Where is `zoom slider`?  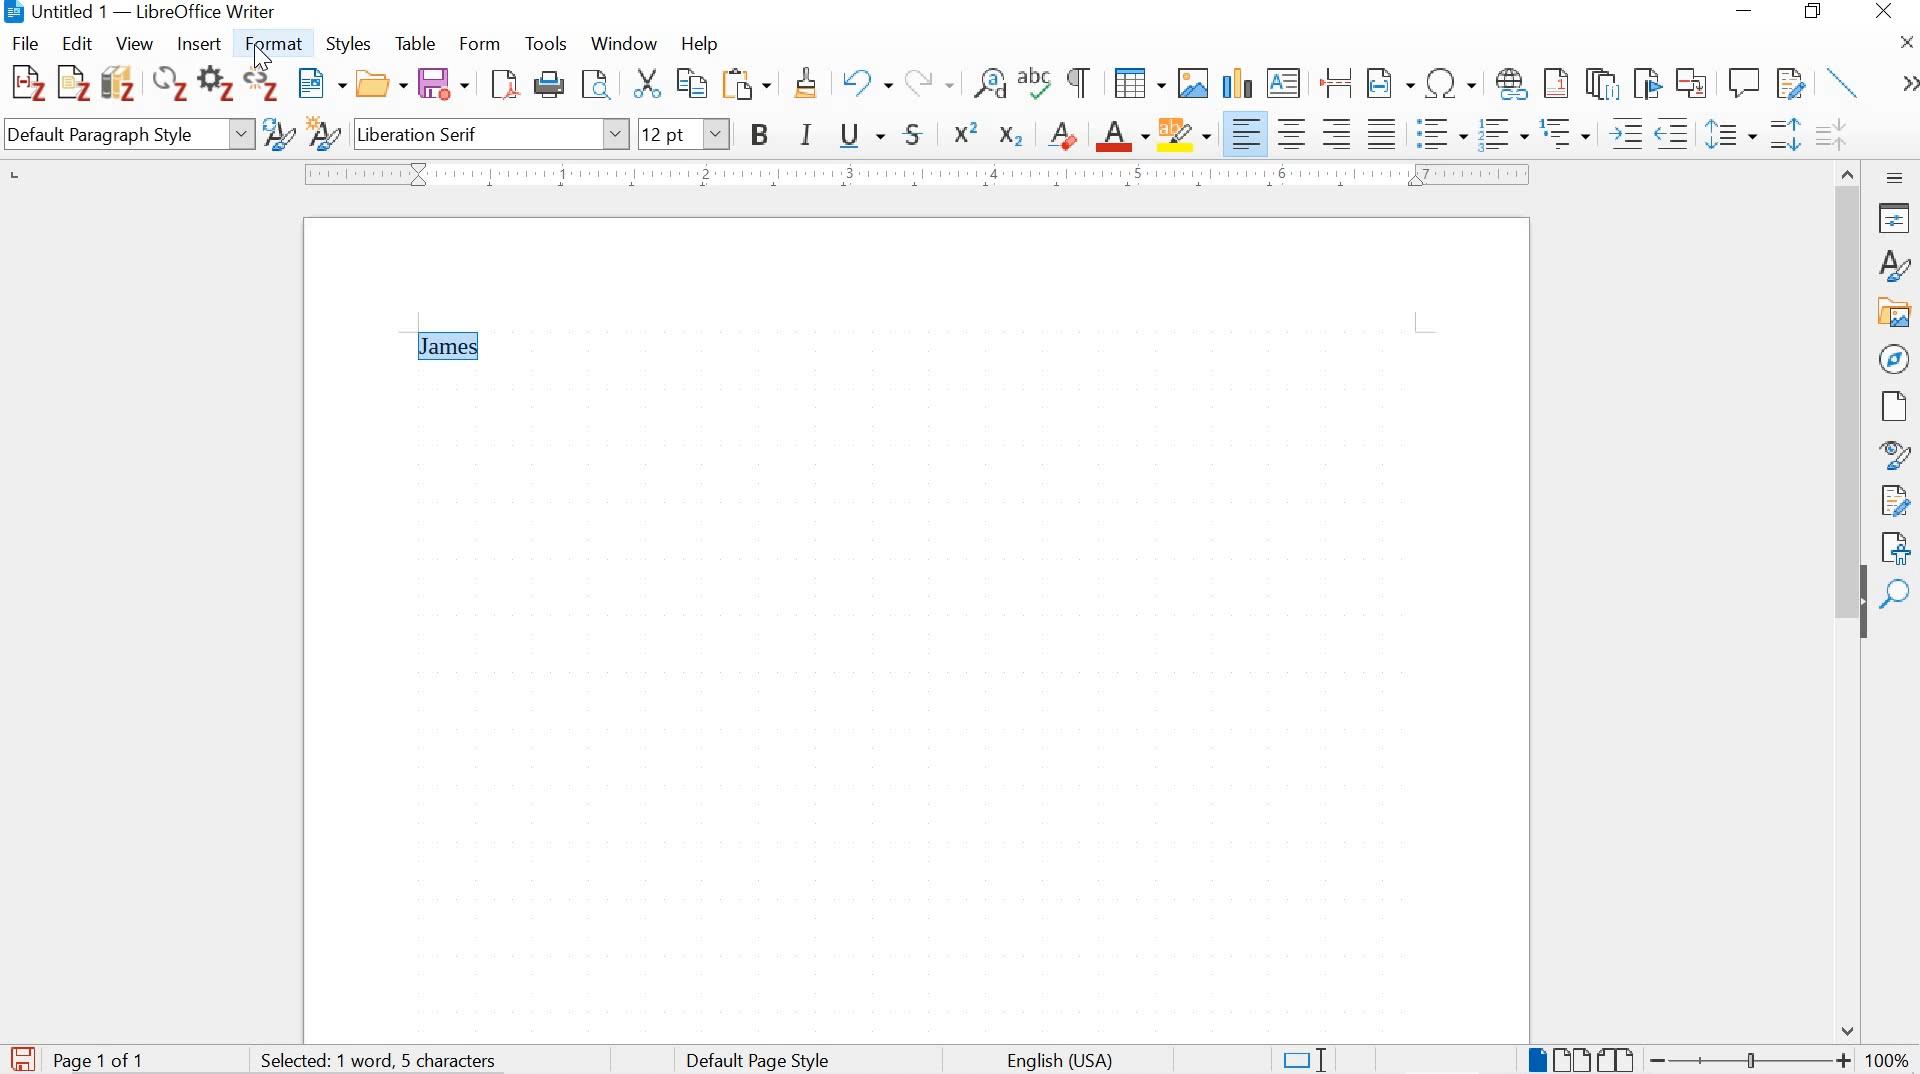 zoom slider is located at coordinates (1745, 1060).